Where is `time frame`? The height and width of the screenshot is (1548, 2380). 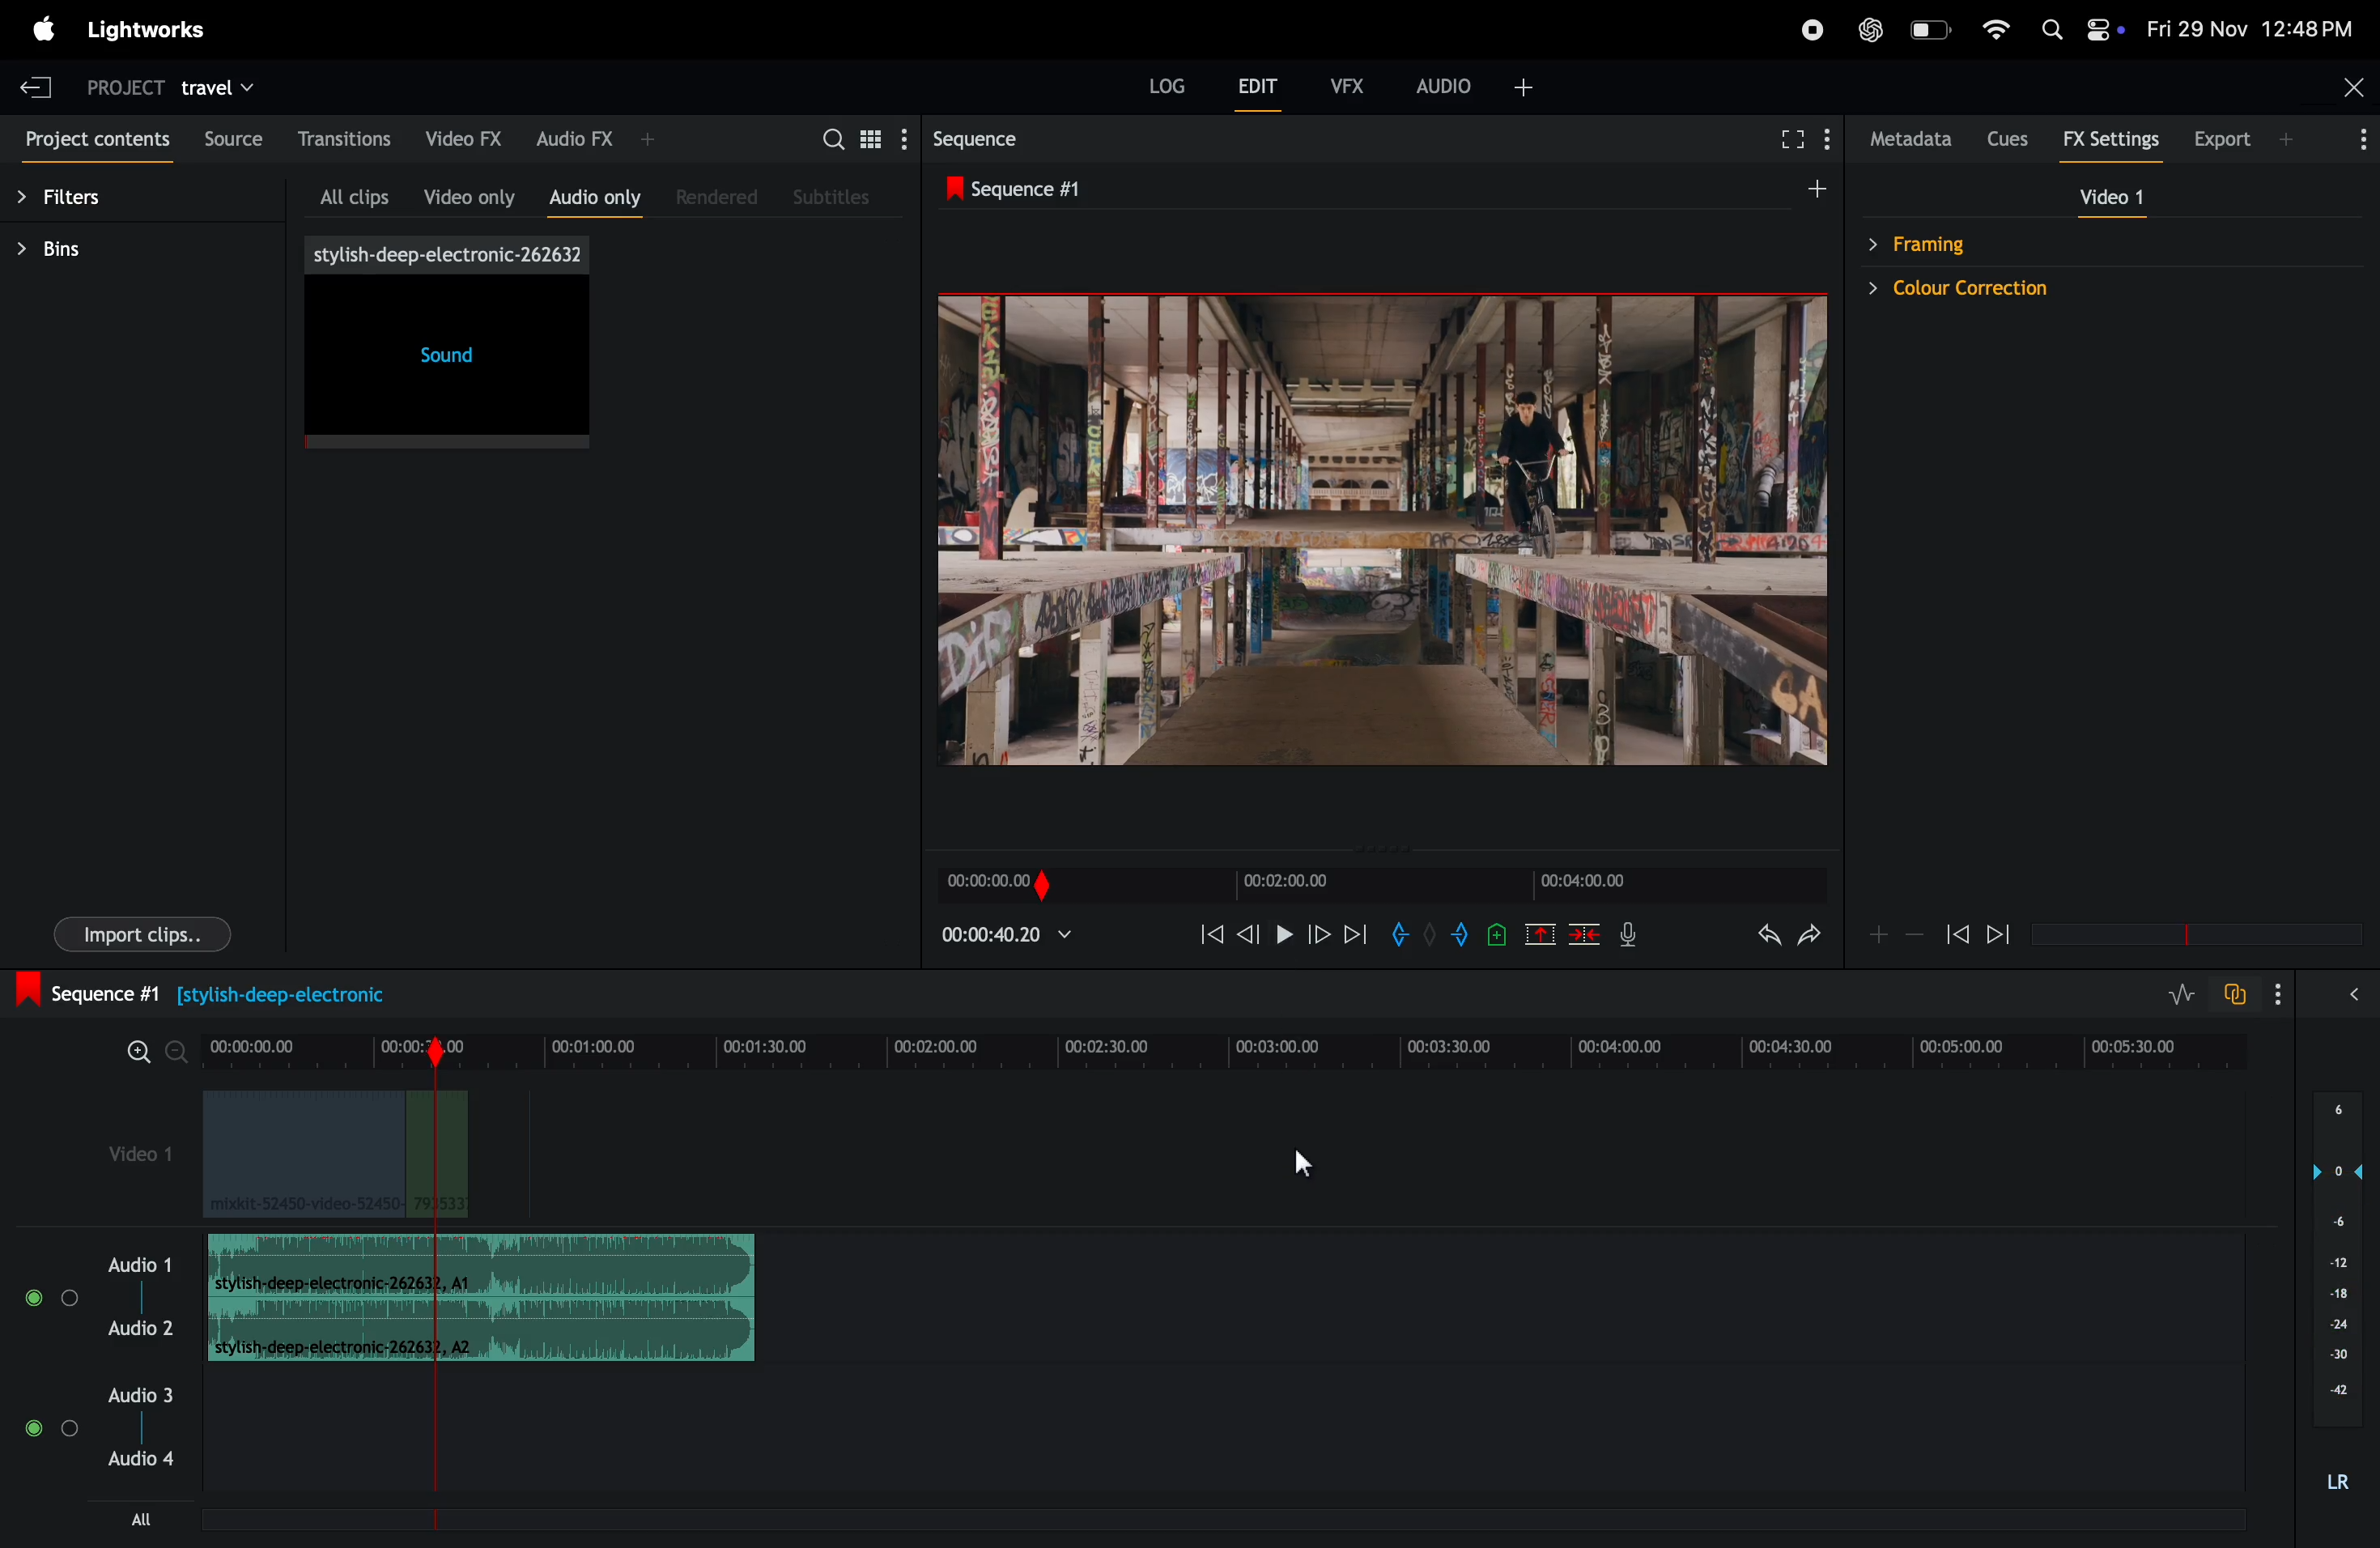 time frame is located at coordinates (1226, 1047).